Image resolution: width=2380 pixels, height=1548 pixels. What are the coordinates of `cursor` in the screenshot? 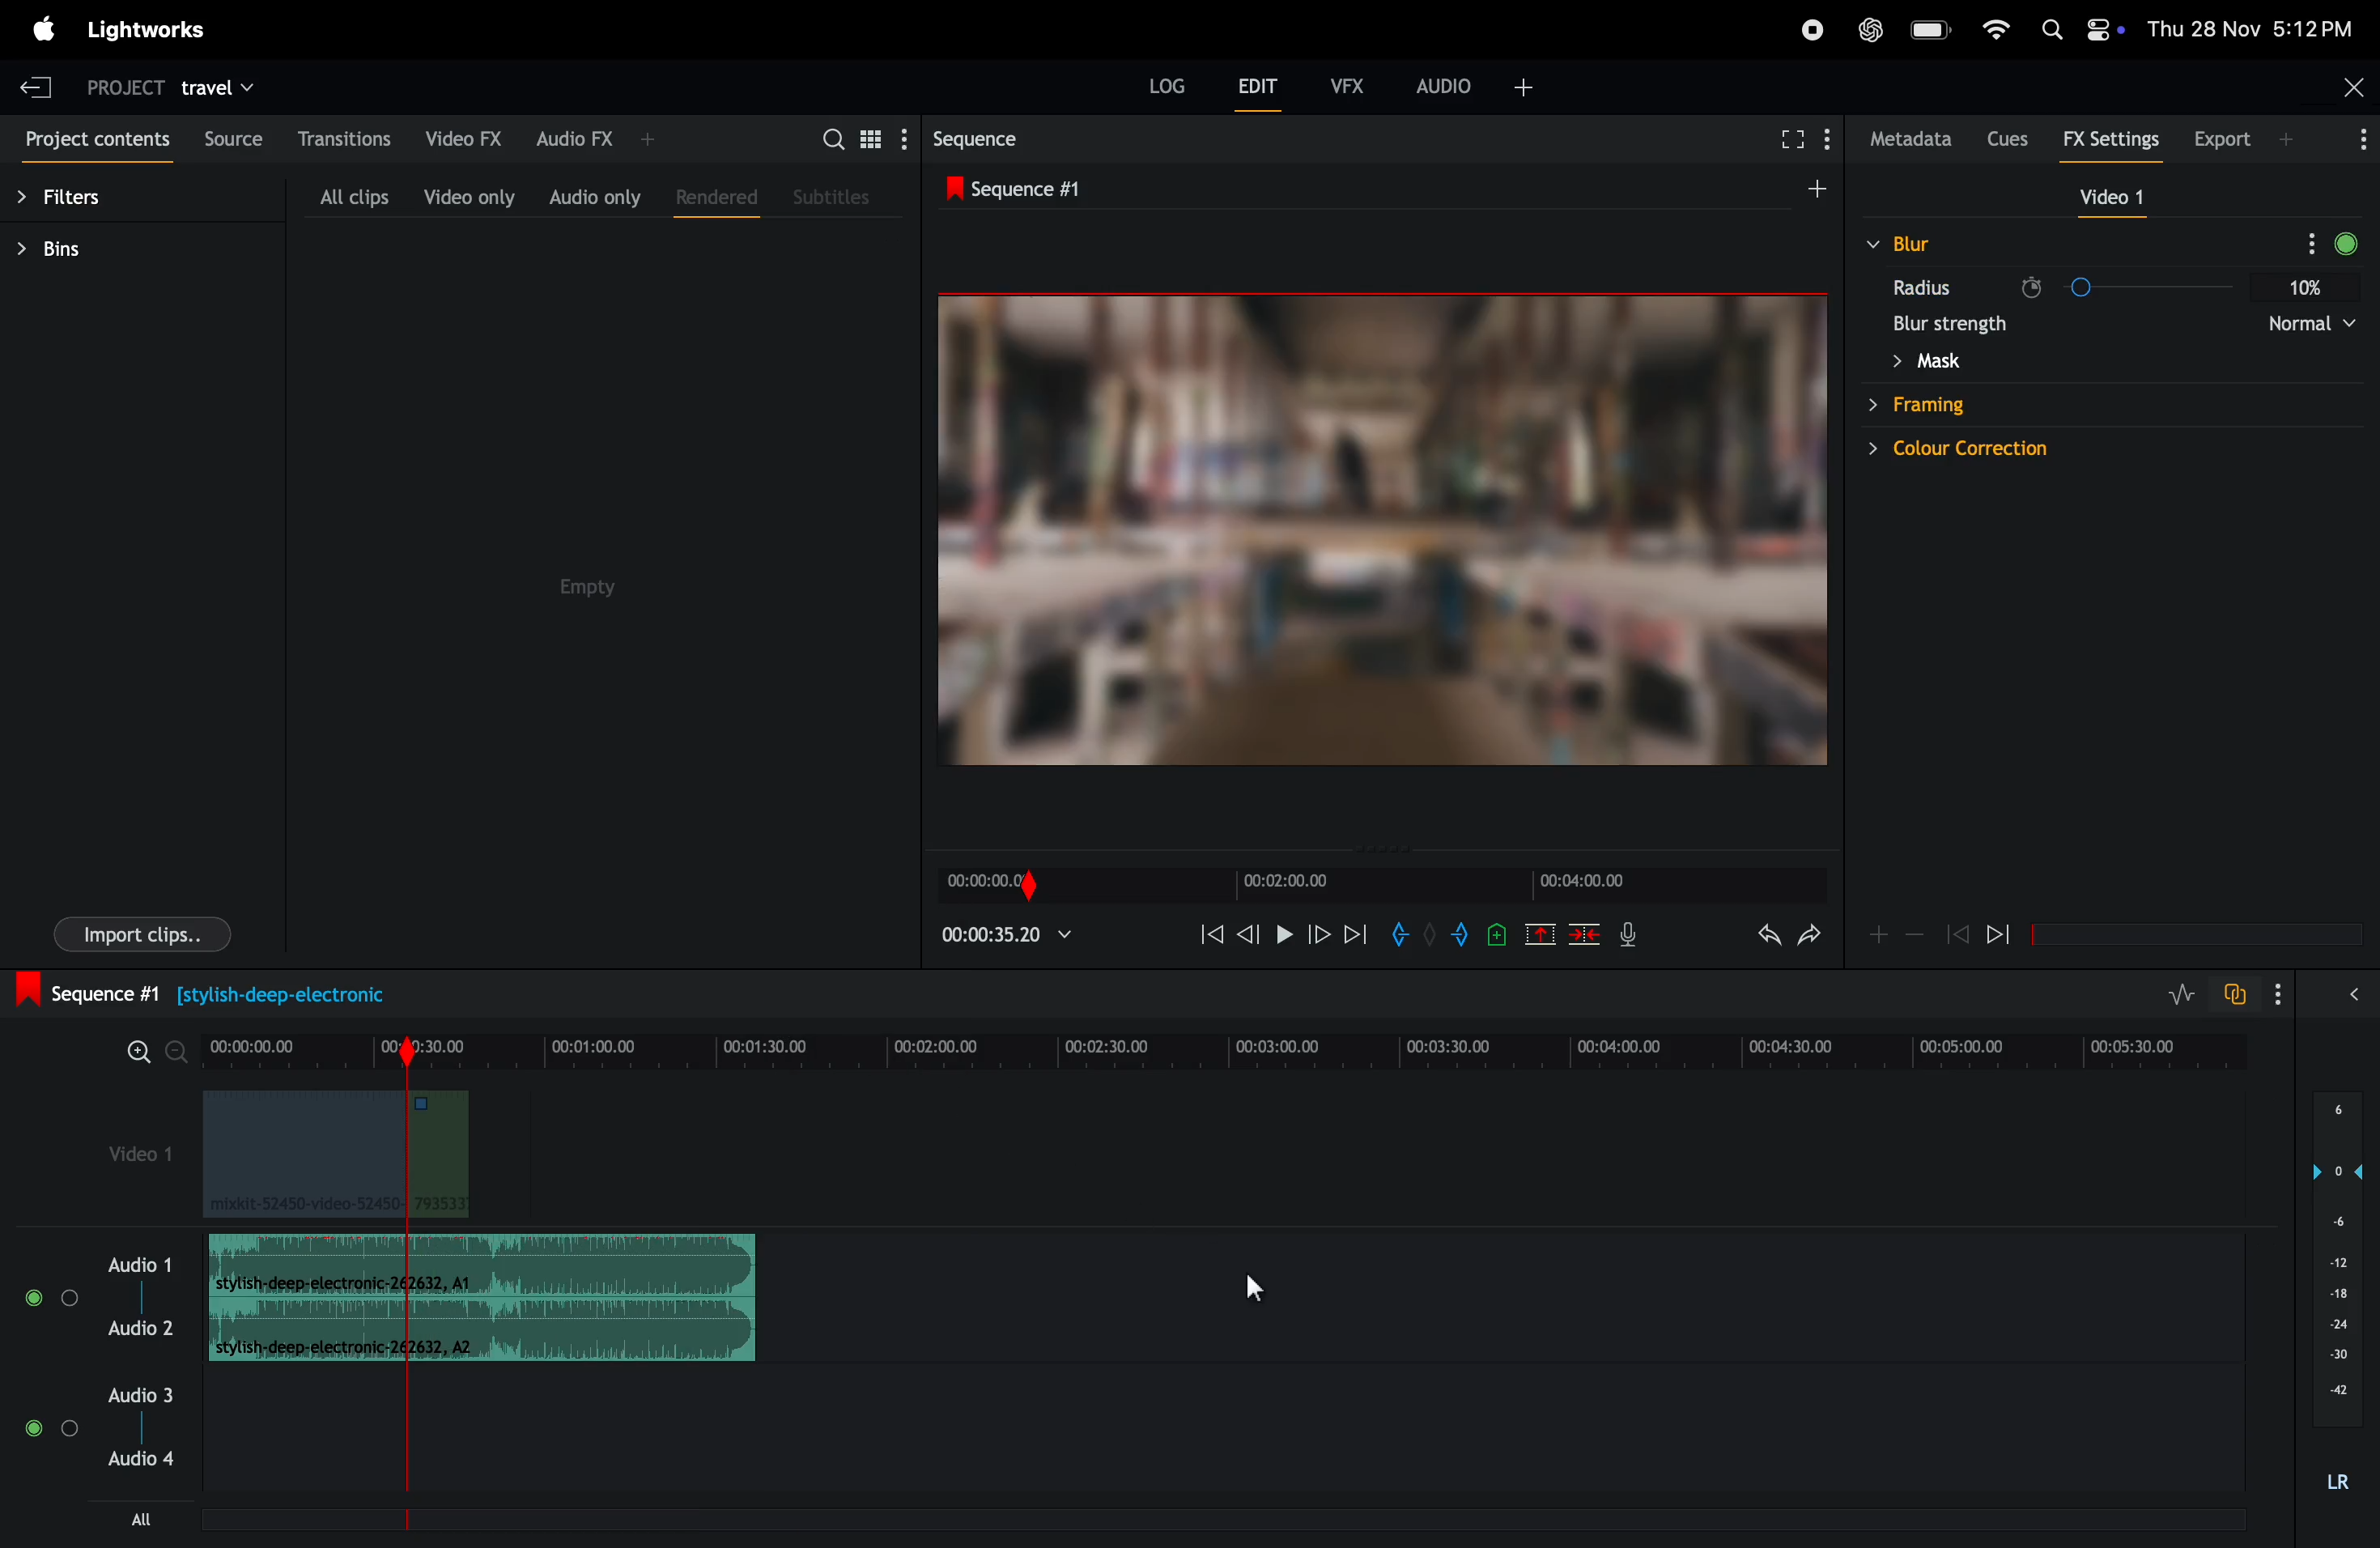 It's located at (1251, 1289).